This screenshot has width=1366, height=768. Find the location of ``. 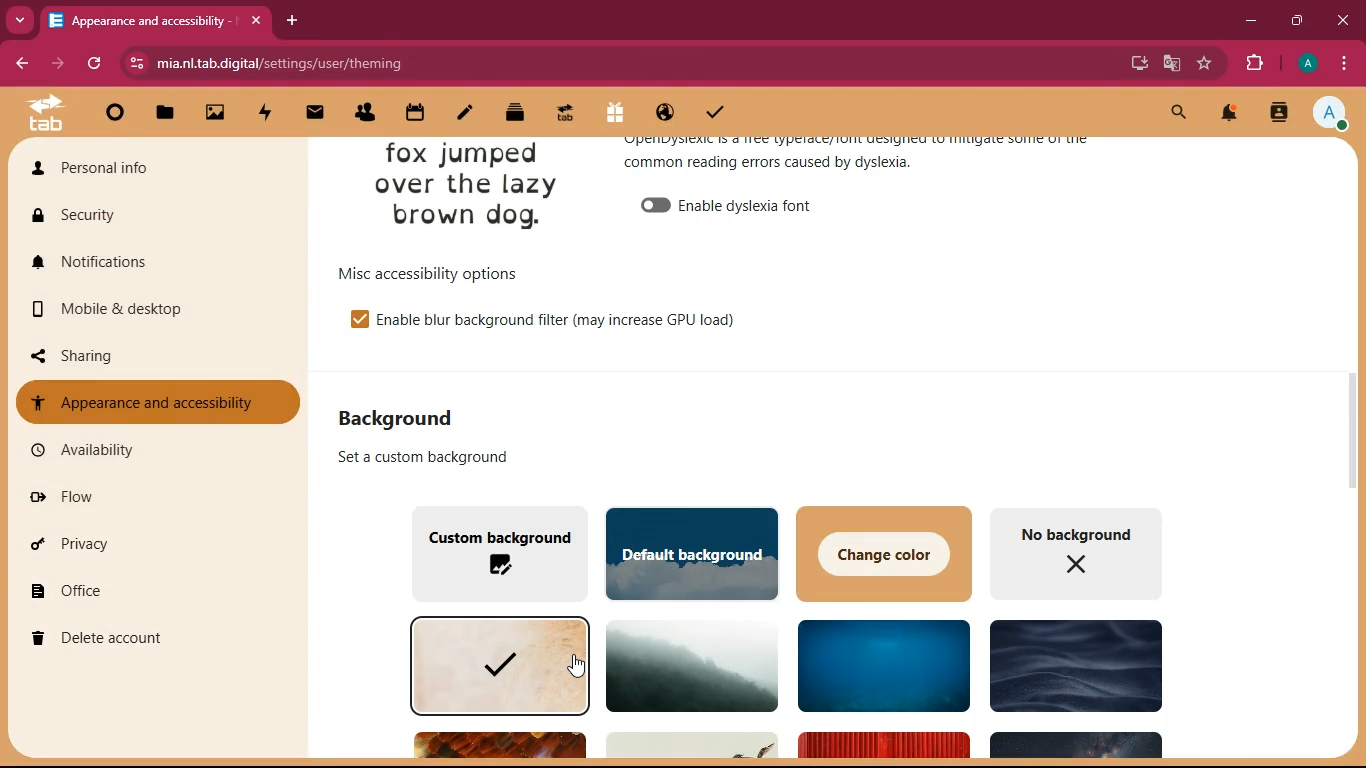

 is located at coordinates (1074, 747).